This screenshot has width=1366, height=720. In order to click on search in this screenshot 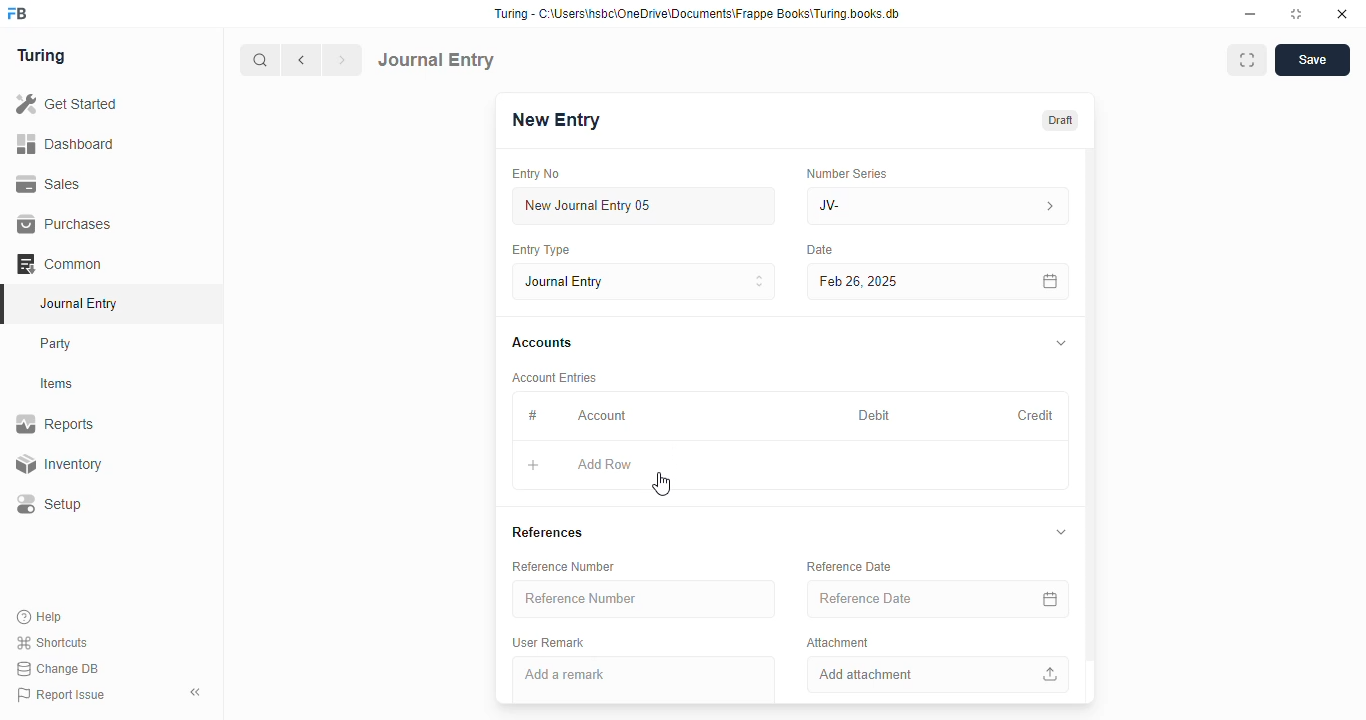, I will do `click(261, 60)`.